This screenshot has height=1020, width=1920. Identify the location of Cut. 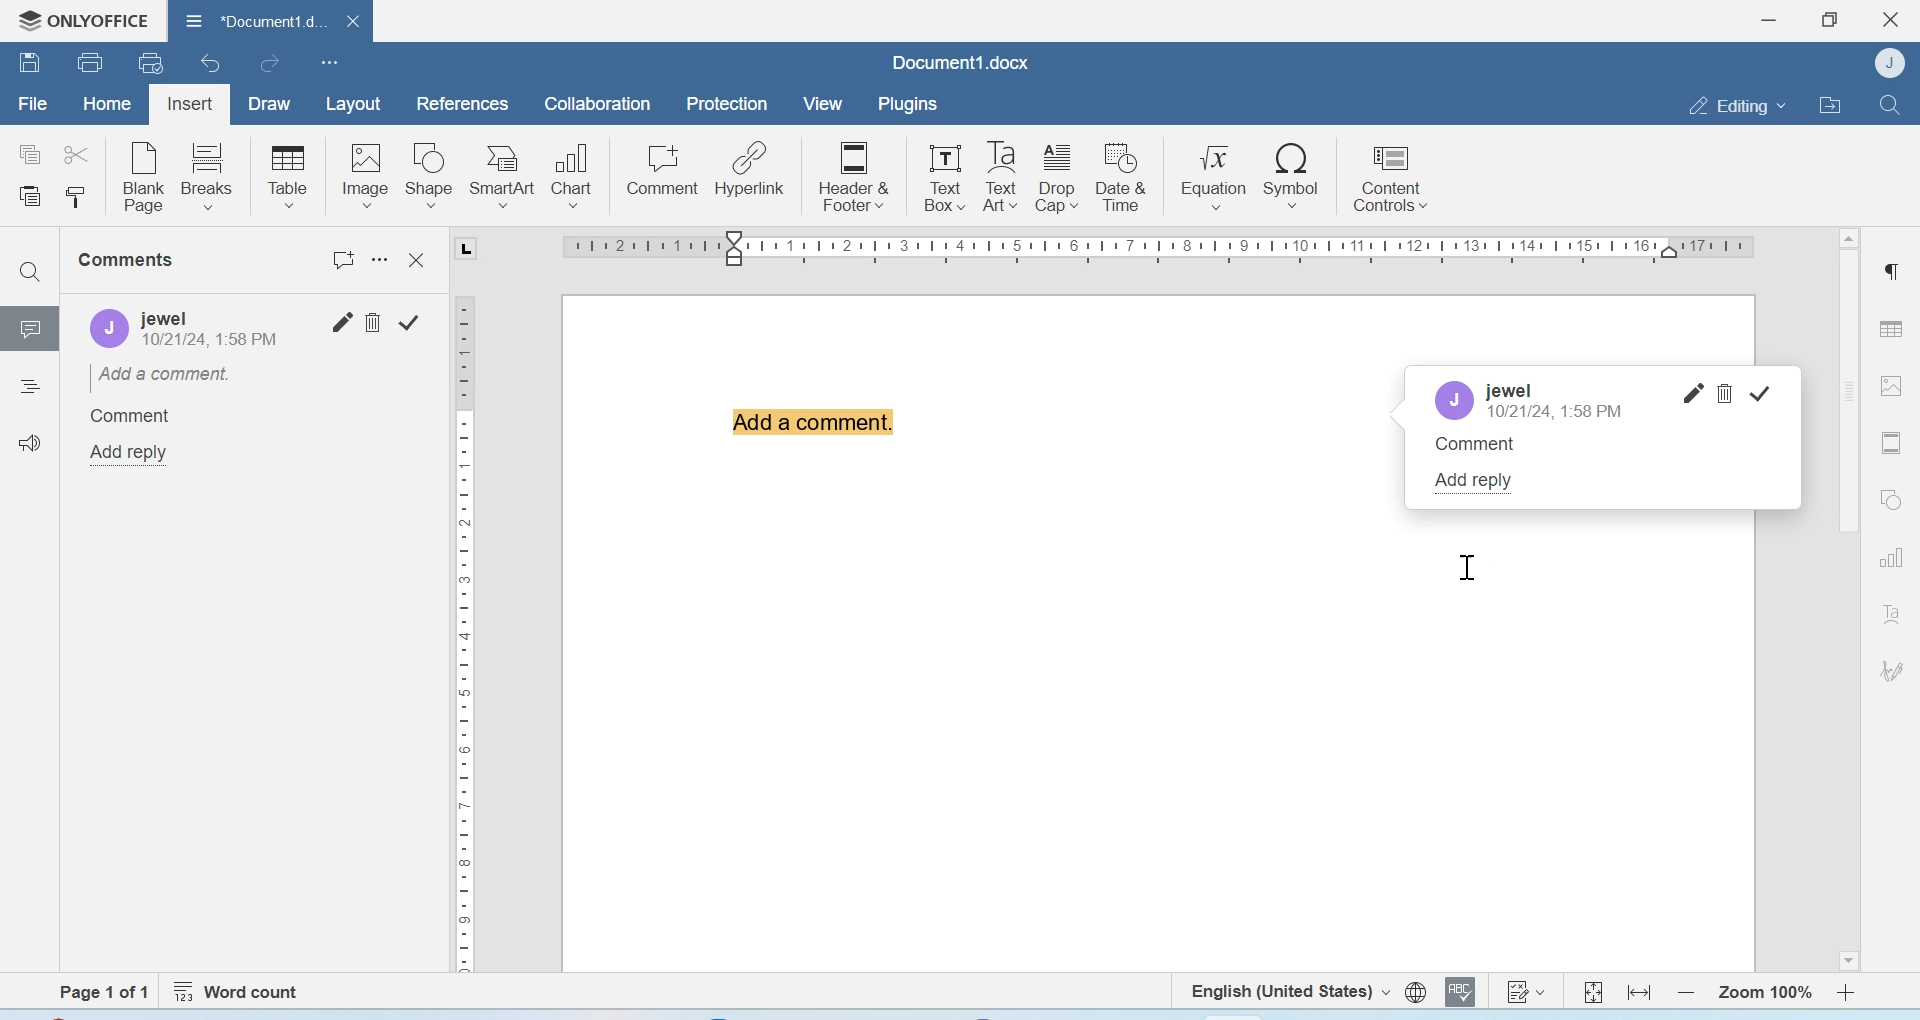
(75, 153).